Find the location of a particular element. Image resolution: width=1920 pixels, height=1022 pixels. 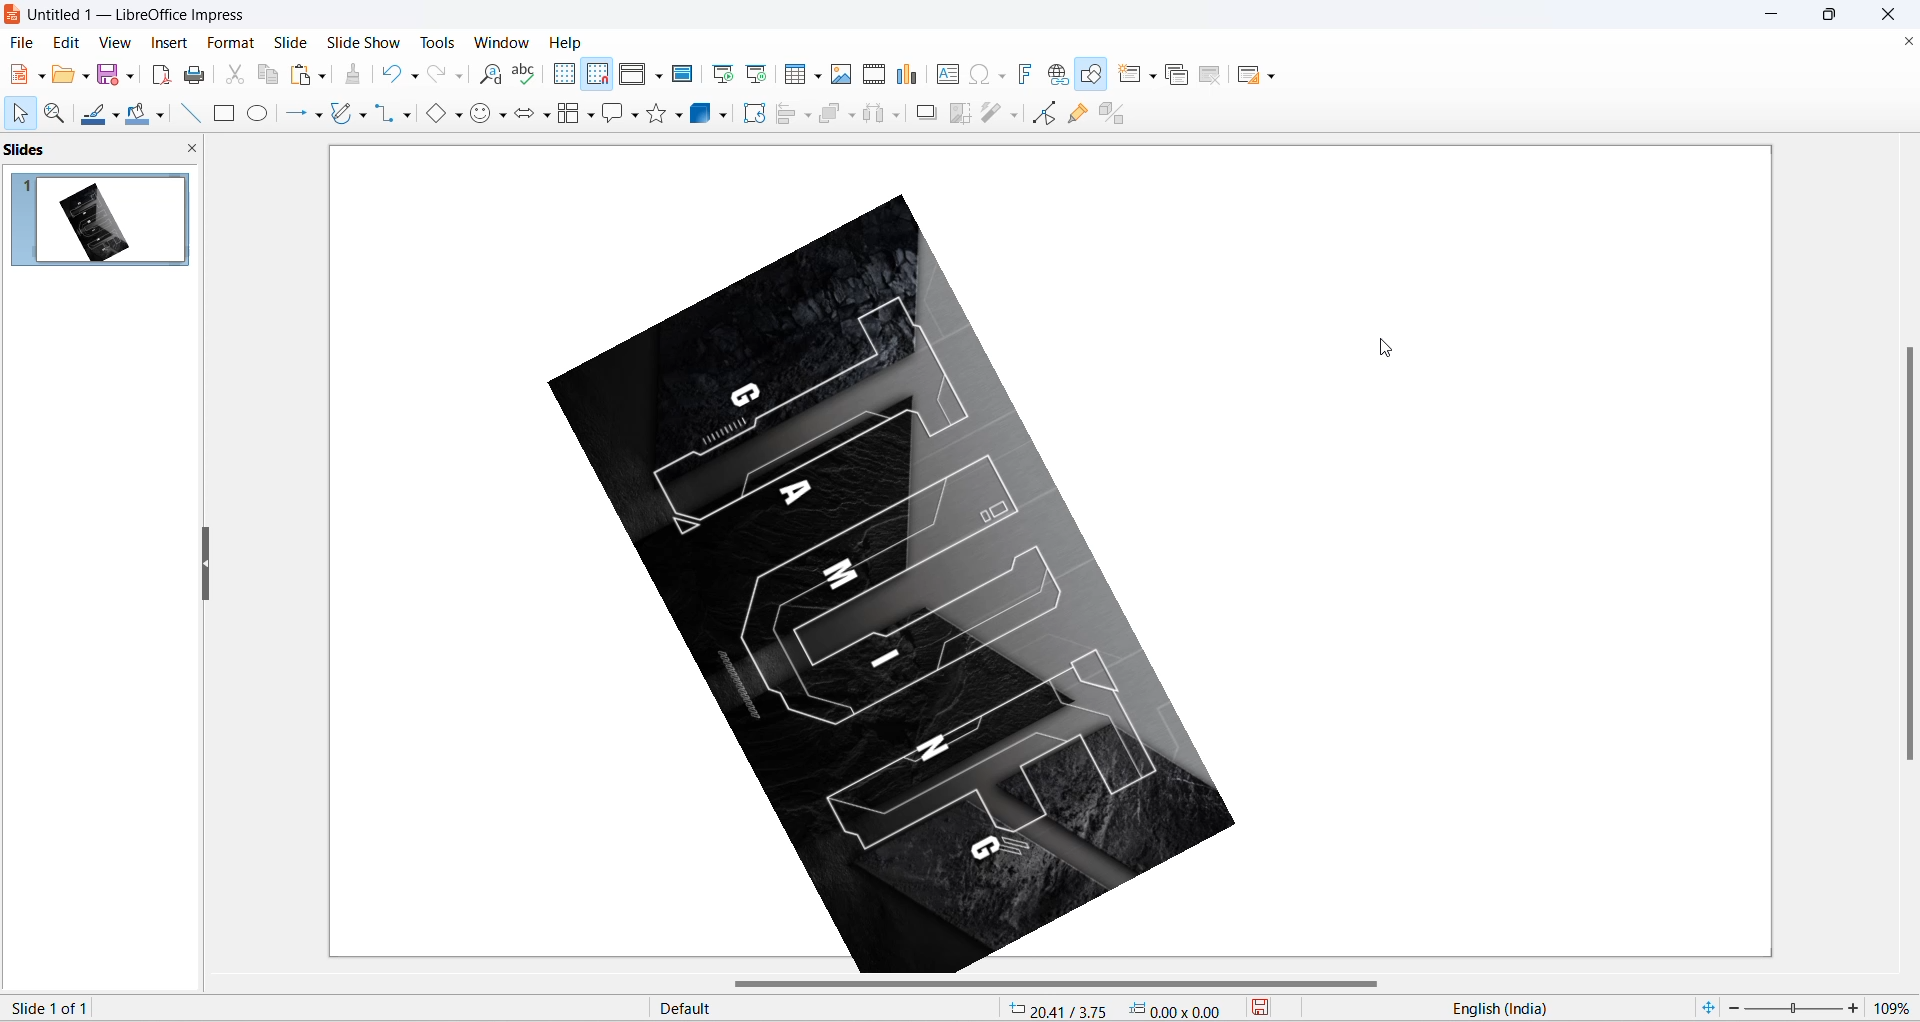

 is located at coordinates (25, 43).